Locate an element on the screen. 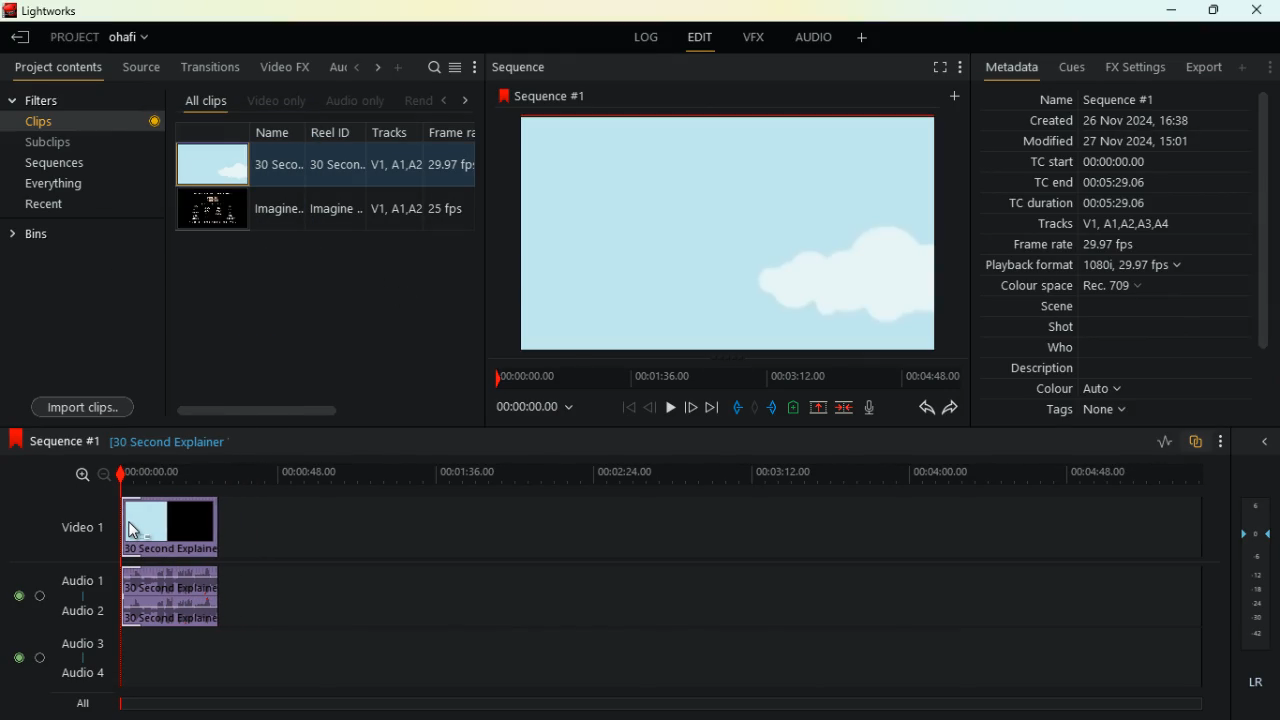 The width and height of the screenshot is (1280, 720). video only is located at coordinates (278, 100).